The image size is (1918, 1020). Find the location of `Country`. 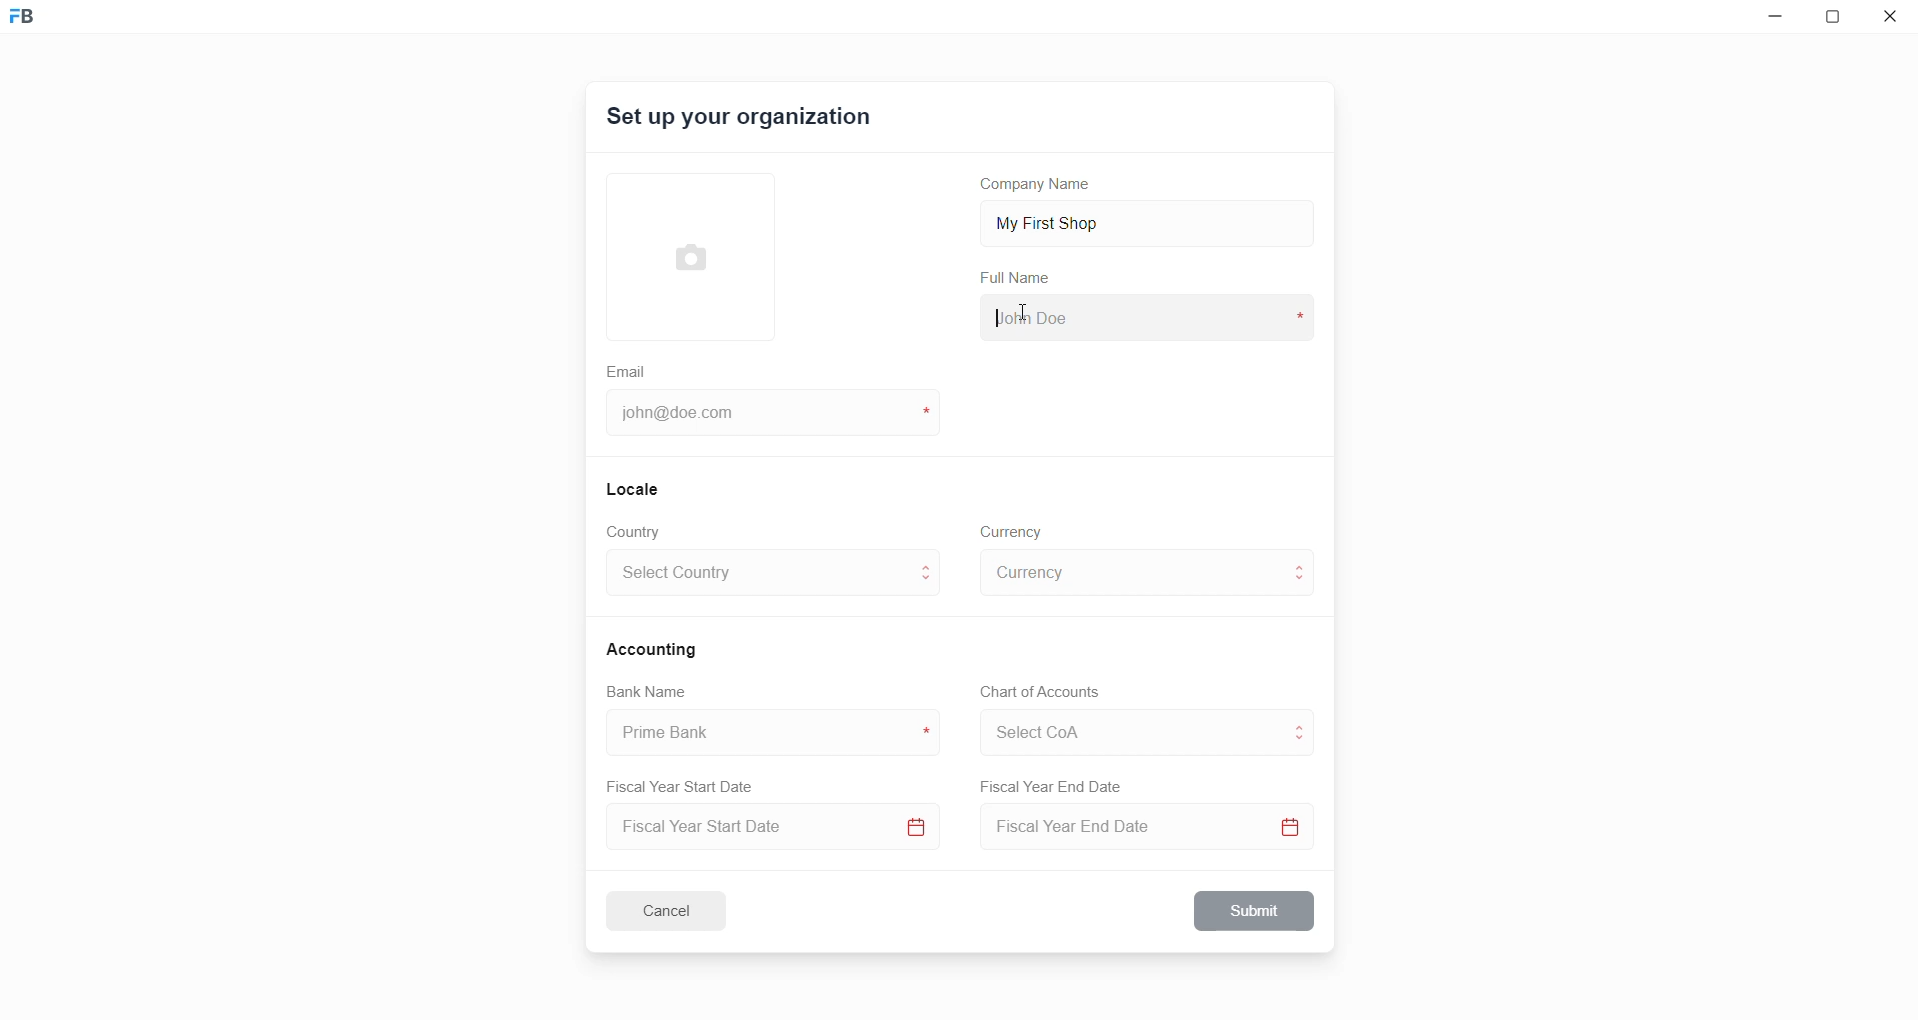

Country is located at coordinates (638, 532).